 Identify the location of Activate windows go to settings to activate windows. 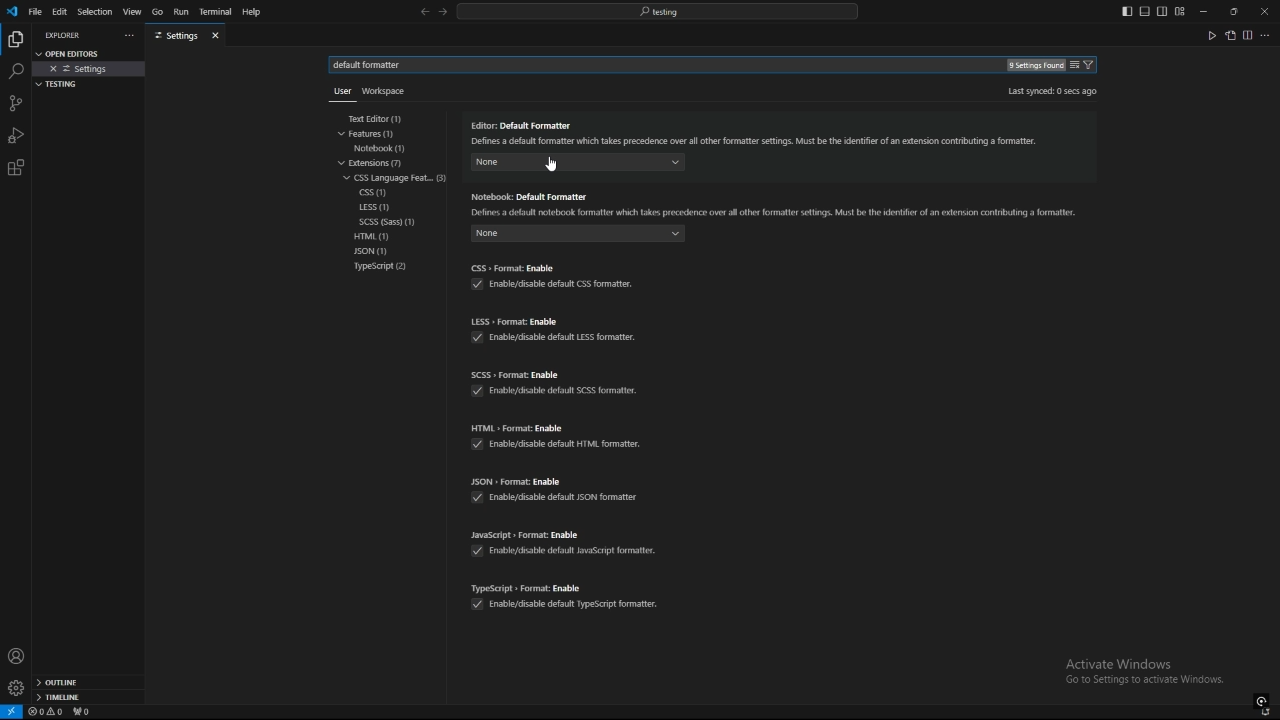
(1152, 673).